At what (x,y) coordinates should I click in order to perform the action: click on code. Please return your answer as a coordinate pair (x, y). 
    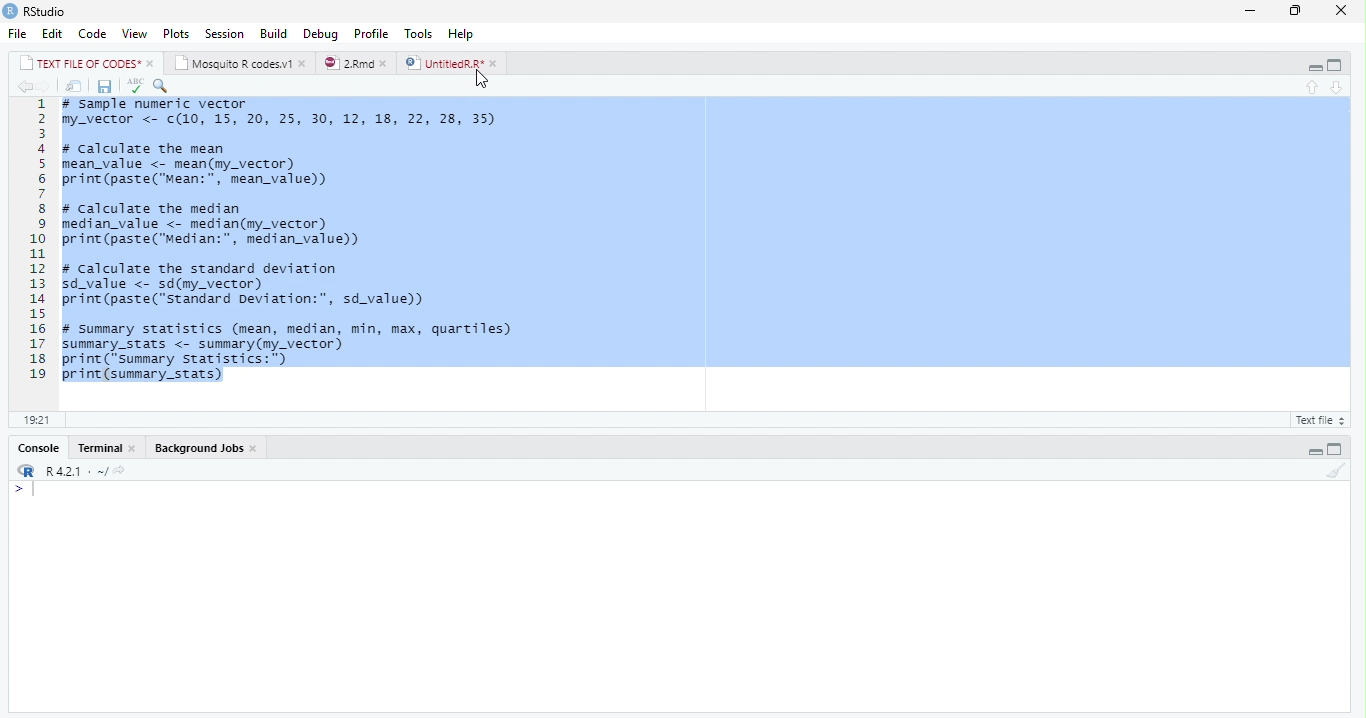
    Looking at the image, I should click on (93, 33).